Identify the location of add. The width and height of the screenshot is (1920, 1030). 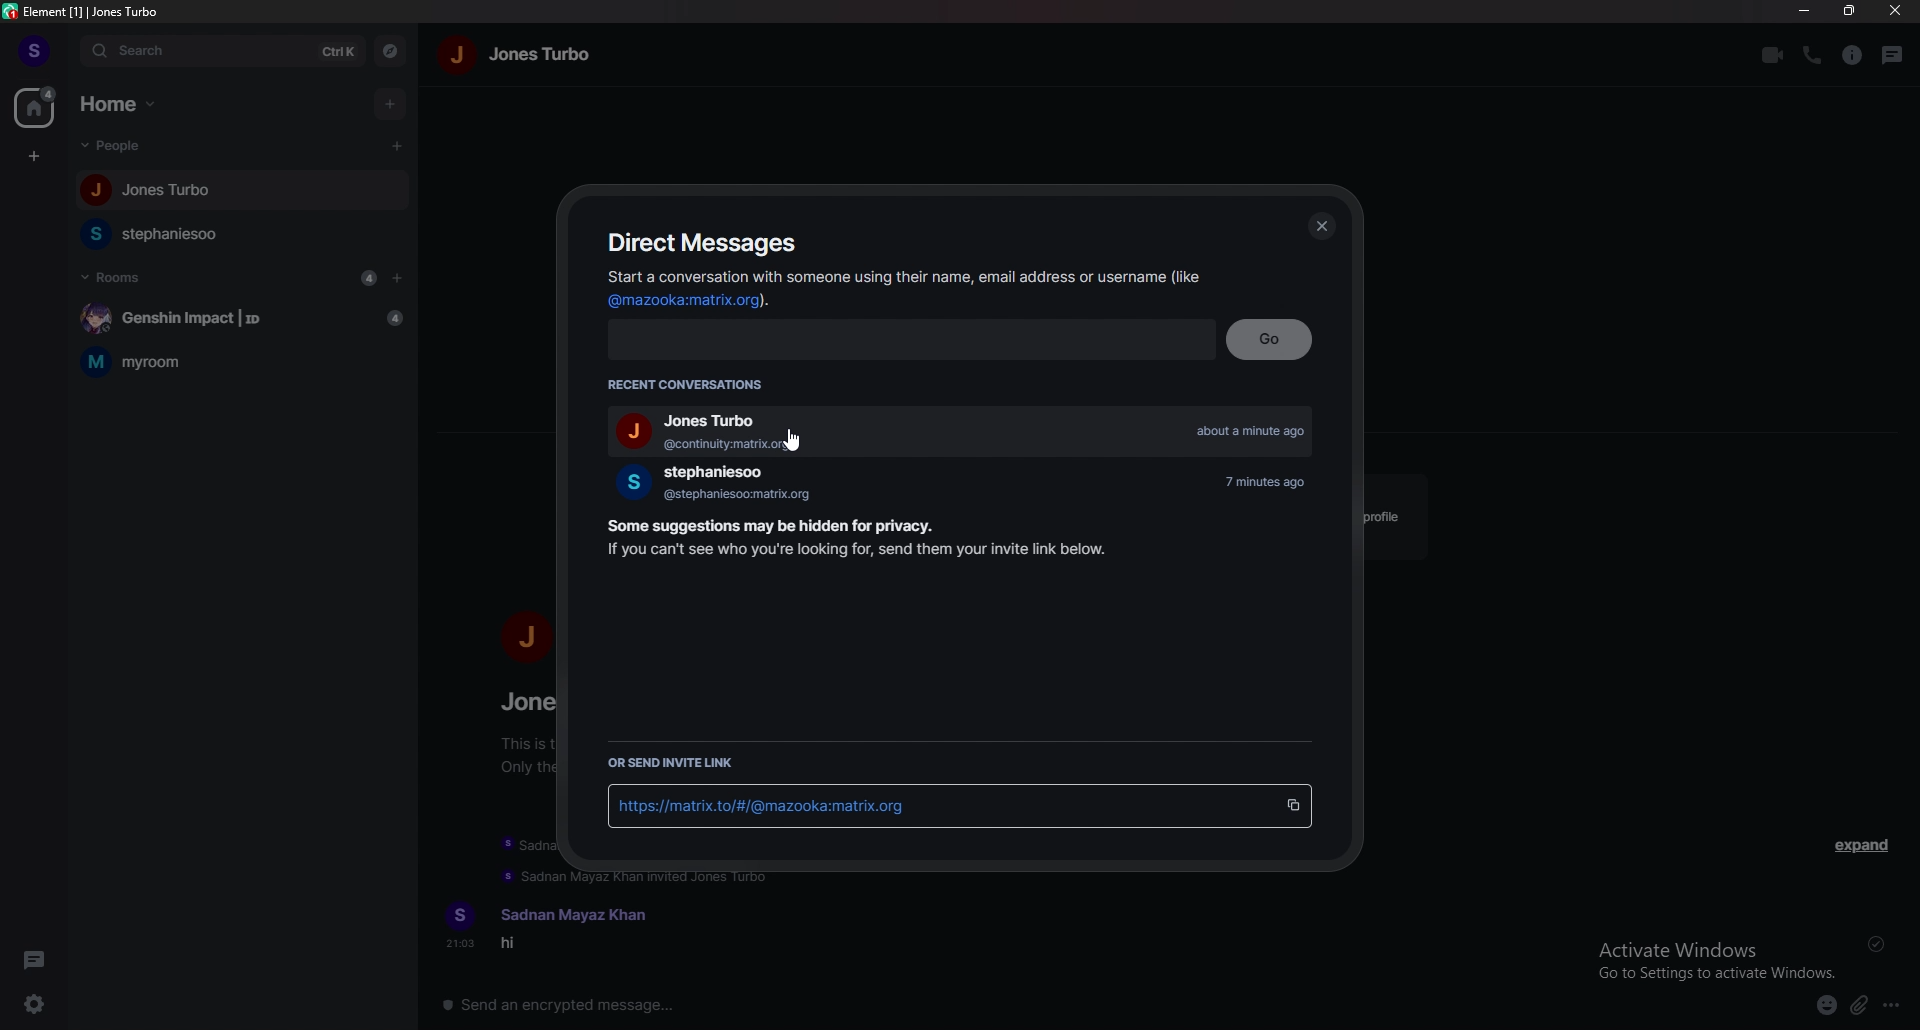
(390, 103).